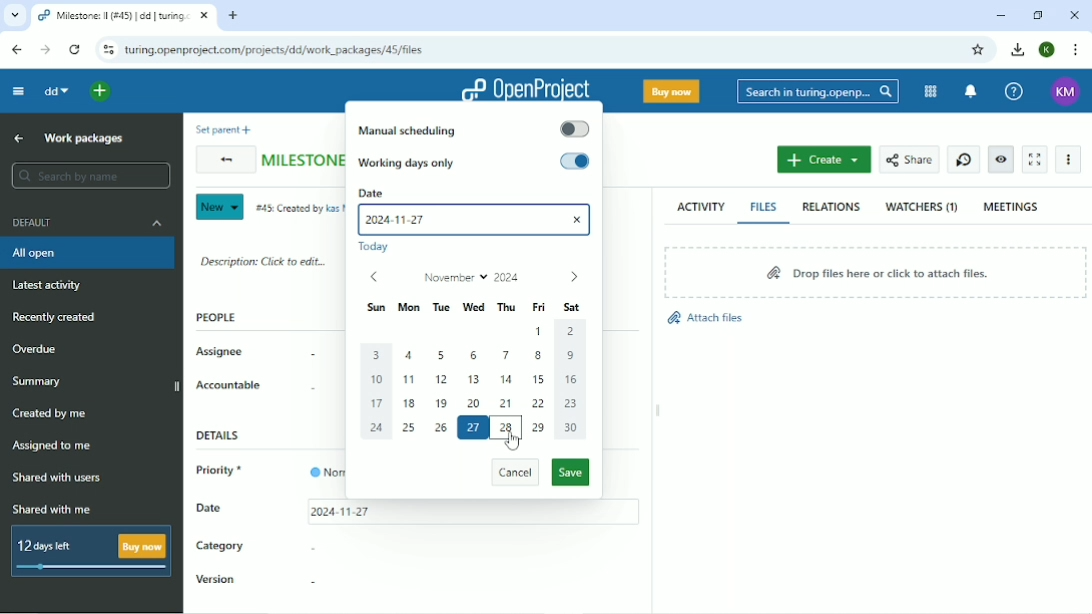 Image resolution: width=1092 pixels, height=614 pixels. Describe the element at coordinates (217, 317) in the screenshot. I see `People` at that location.